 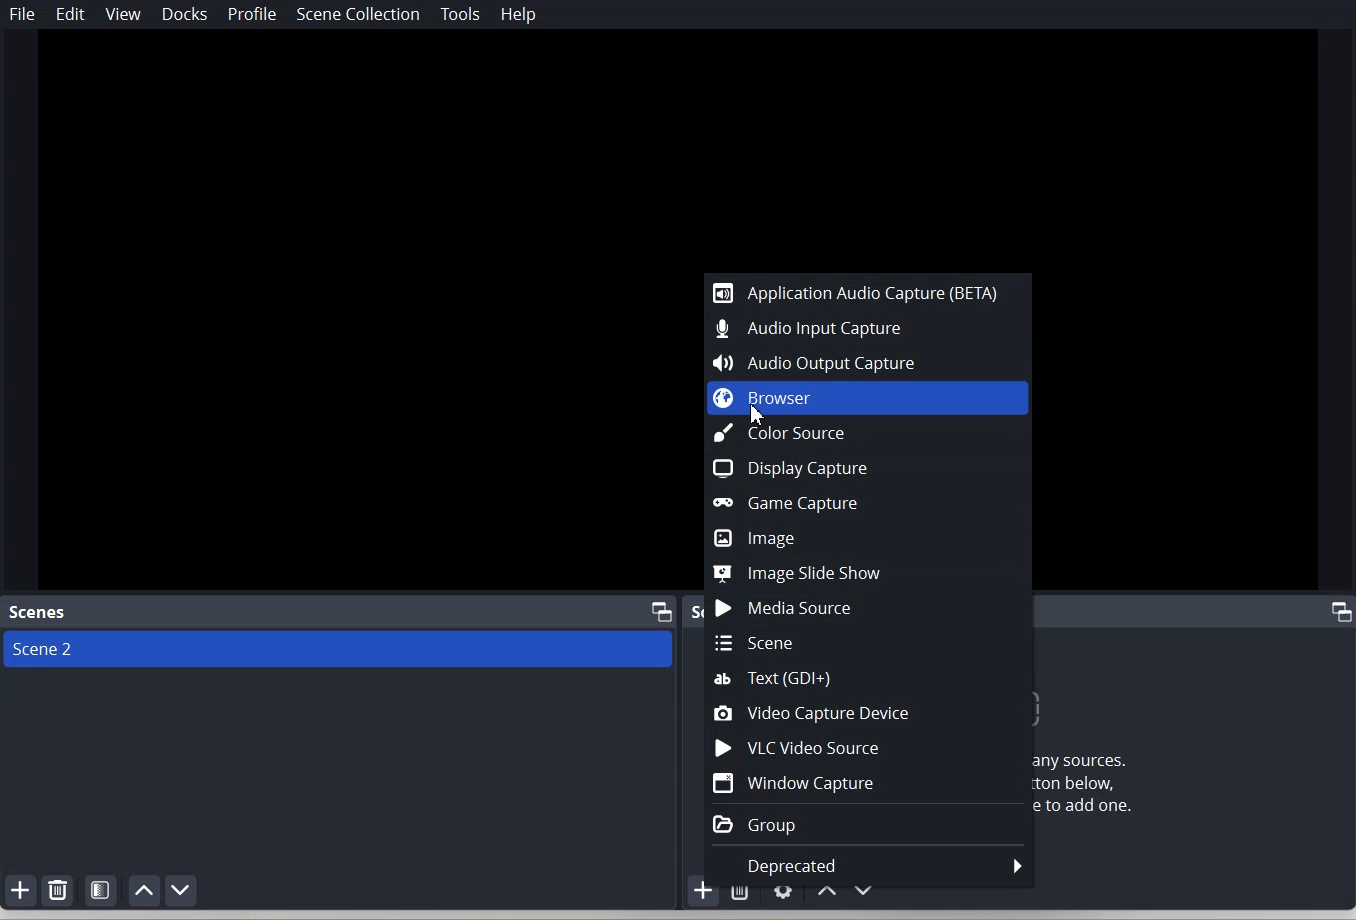 I want to click on cursor, so click(x=758, y=415).